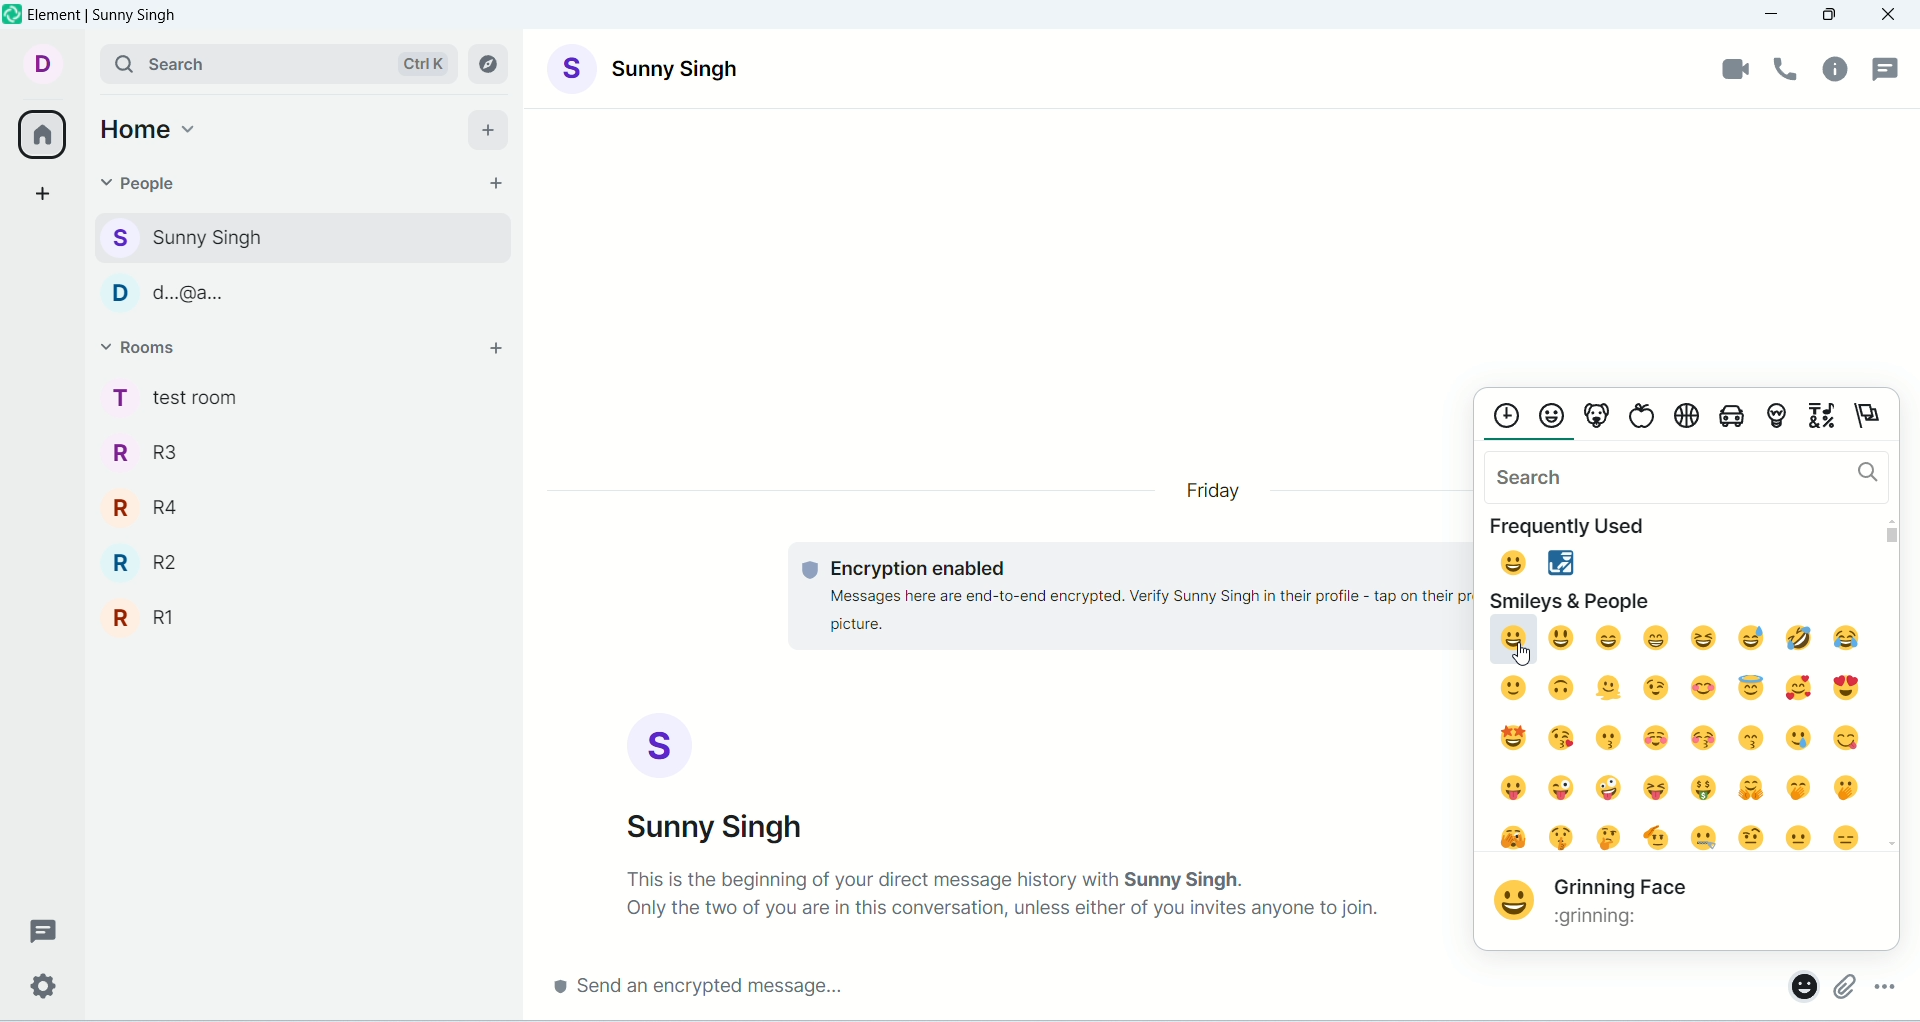 This screenshot has width=1920, height=1022. I want to click on minimize, so click(1773, 16).